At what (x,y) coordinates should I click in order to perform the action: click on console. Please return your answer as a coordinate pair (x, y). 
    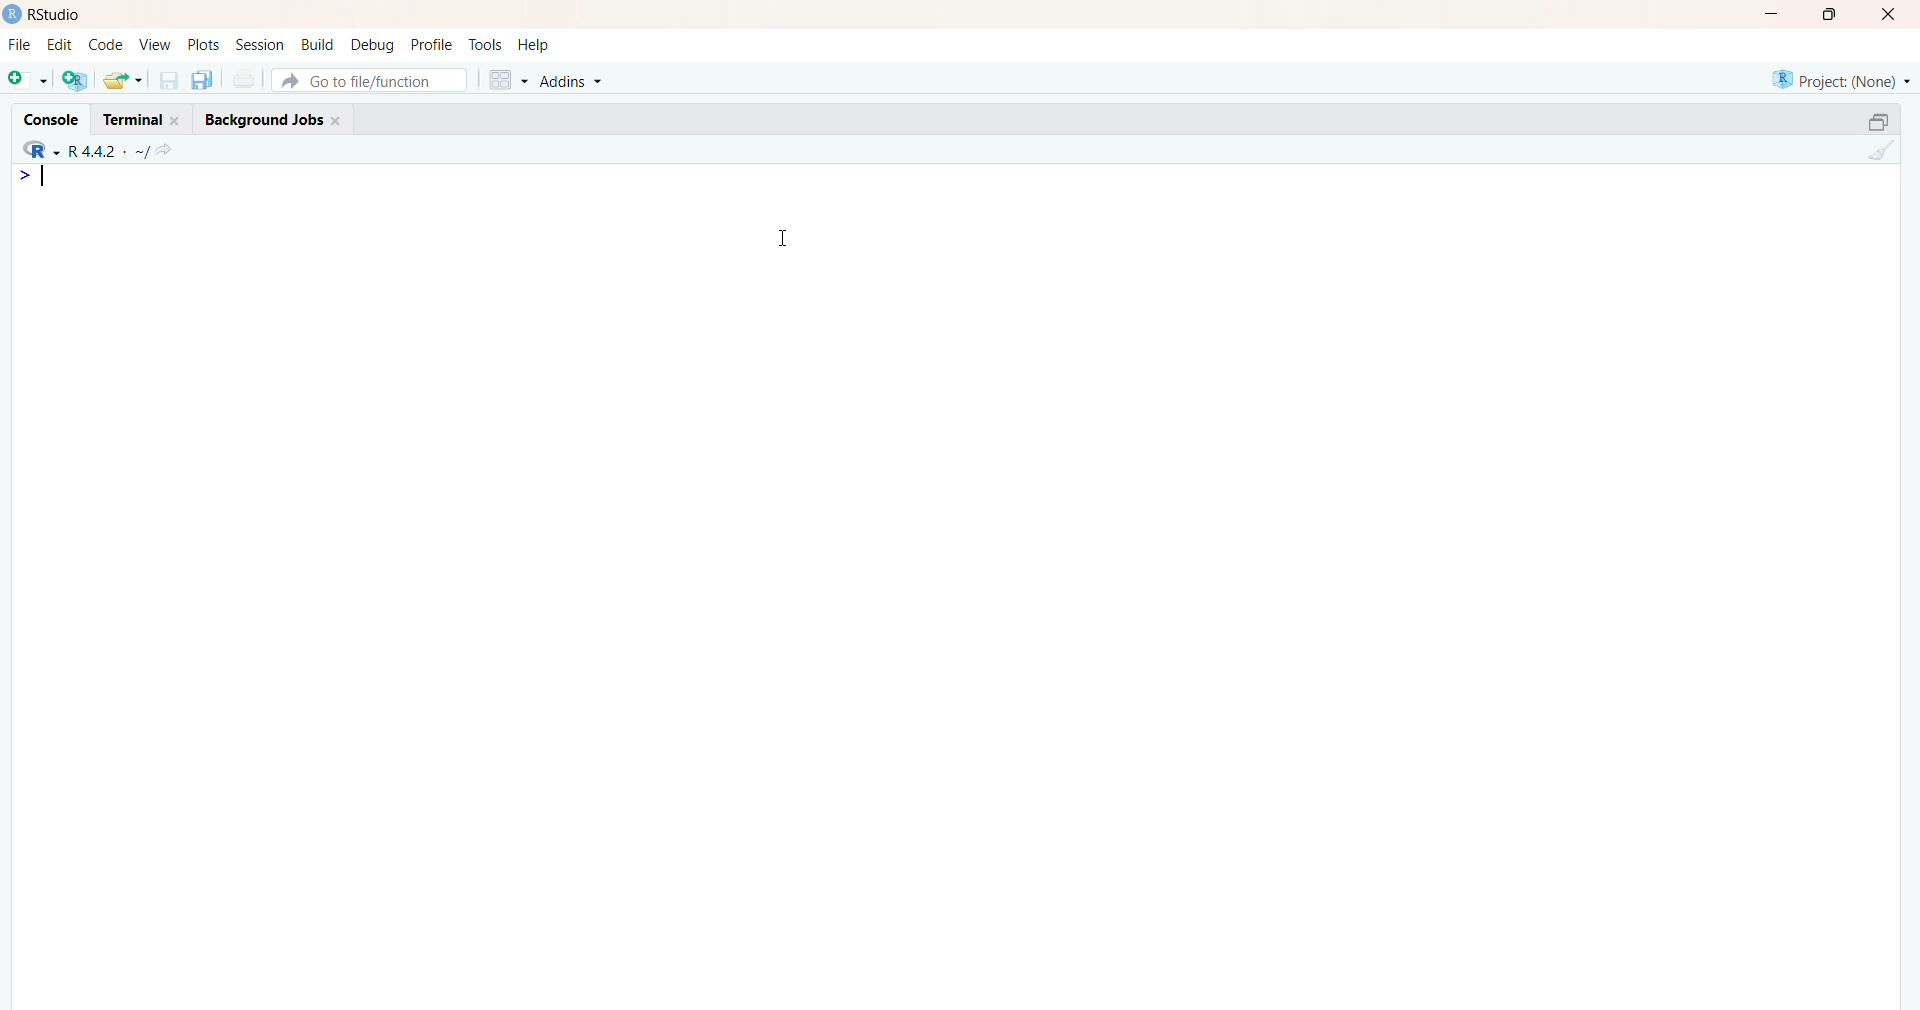
    Looking at the image, I should click on (49, 122).